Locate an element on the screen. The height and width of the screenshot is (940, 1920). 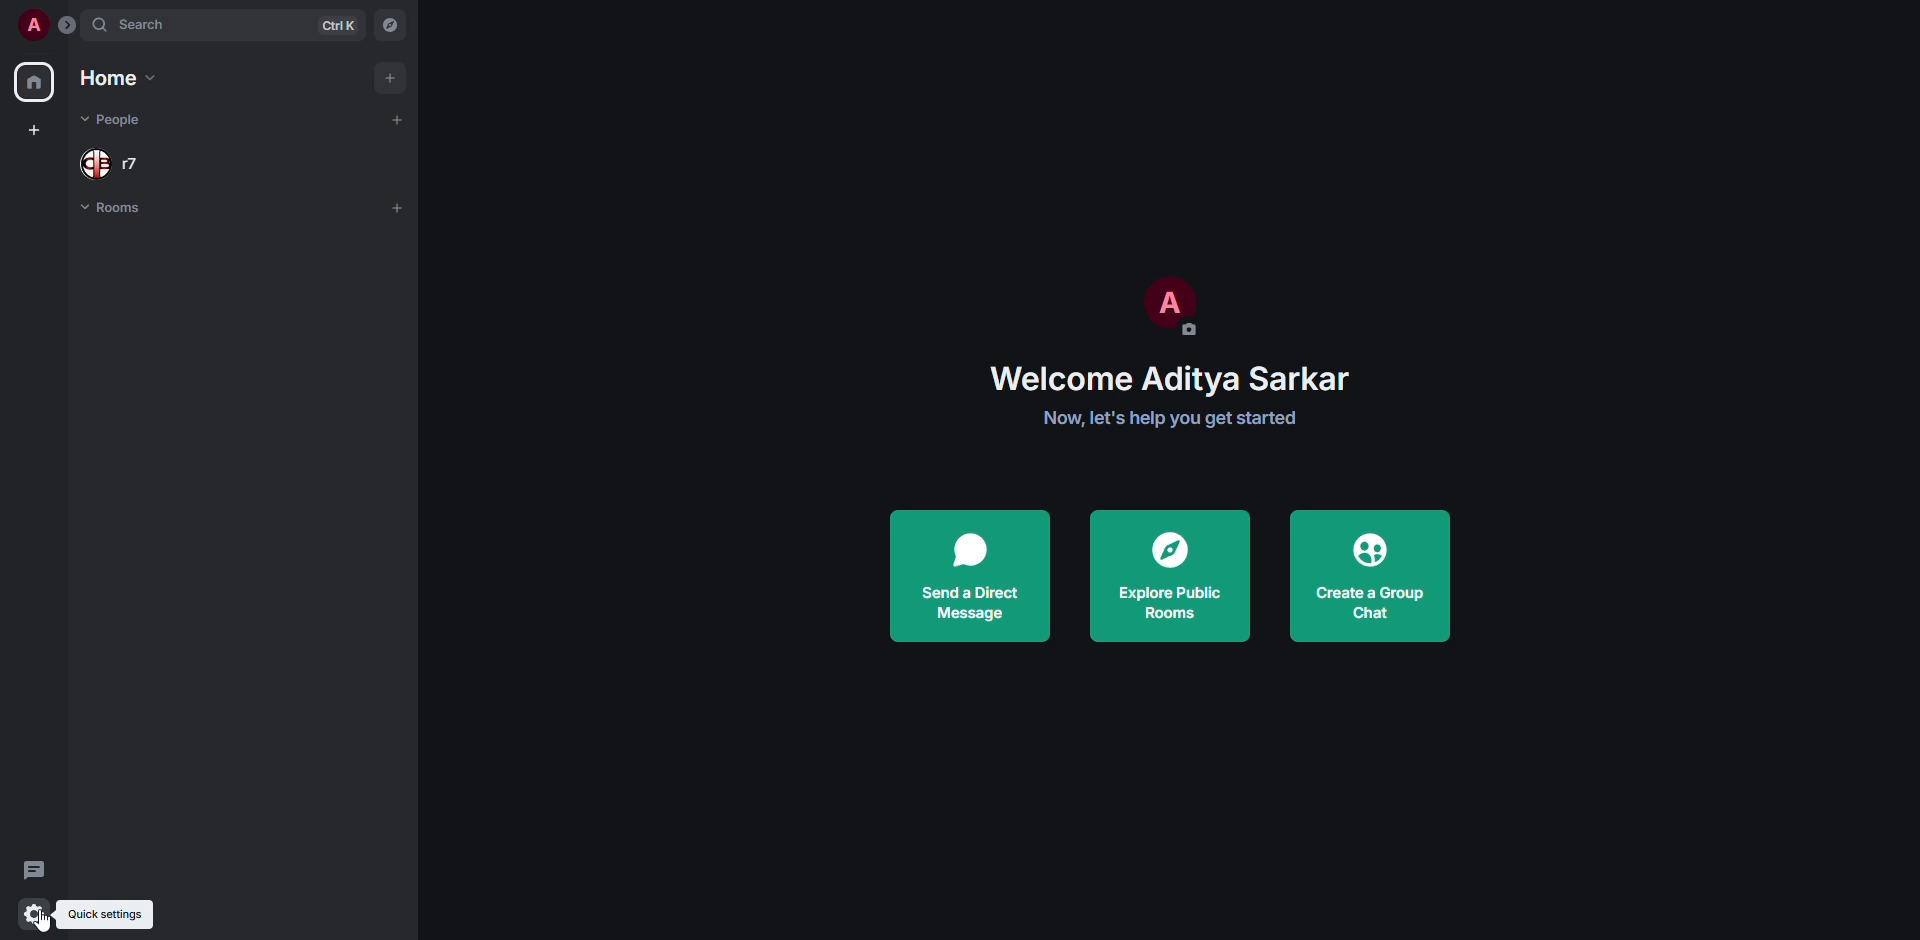
create a group chat is located at coordinates (1369, 576).